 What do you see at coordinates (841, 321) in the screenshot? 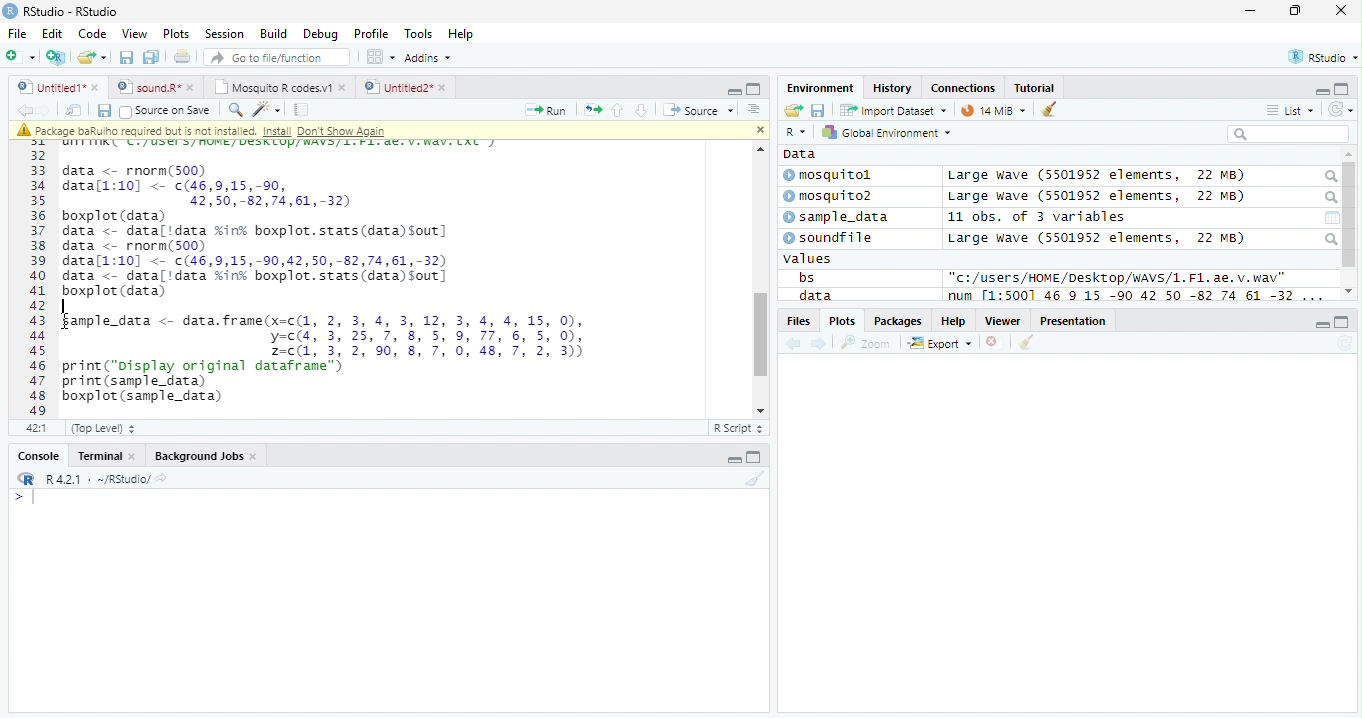
I see `Plots` at bounding box center [841, 321].